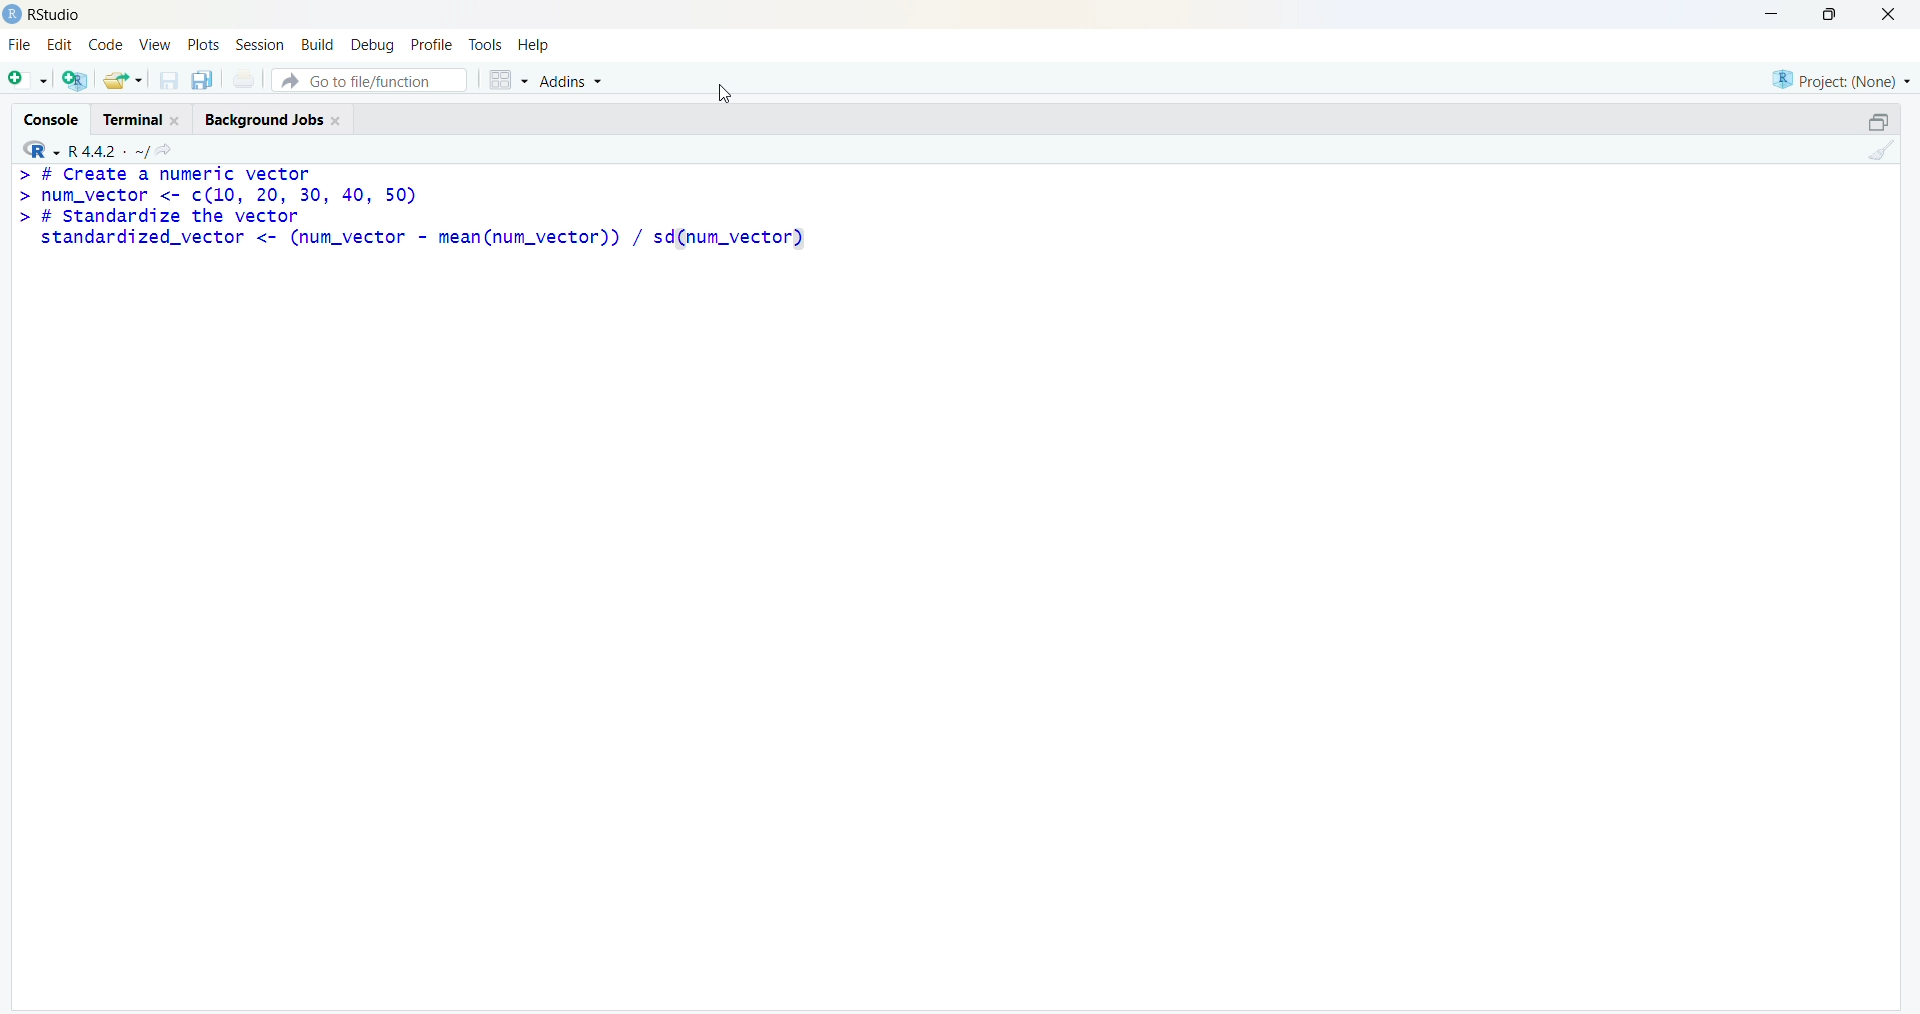 This screenshot has height=1014, width=1920. Describe the element at coordinates (1890, 14) in the screenshot. I see `close` at that location.